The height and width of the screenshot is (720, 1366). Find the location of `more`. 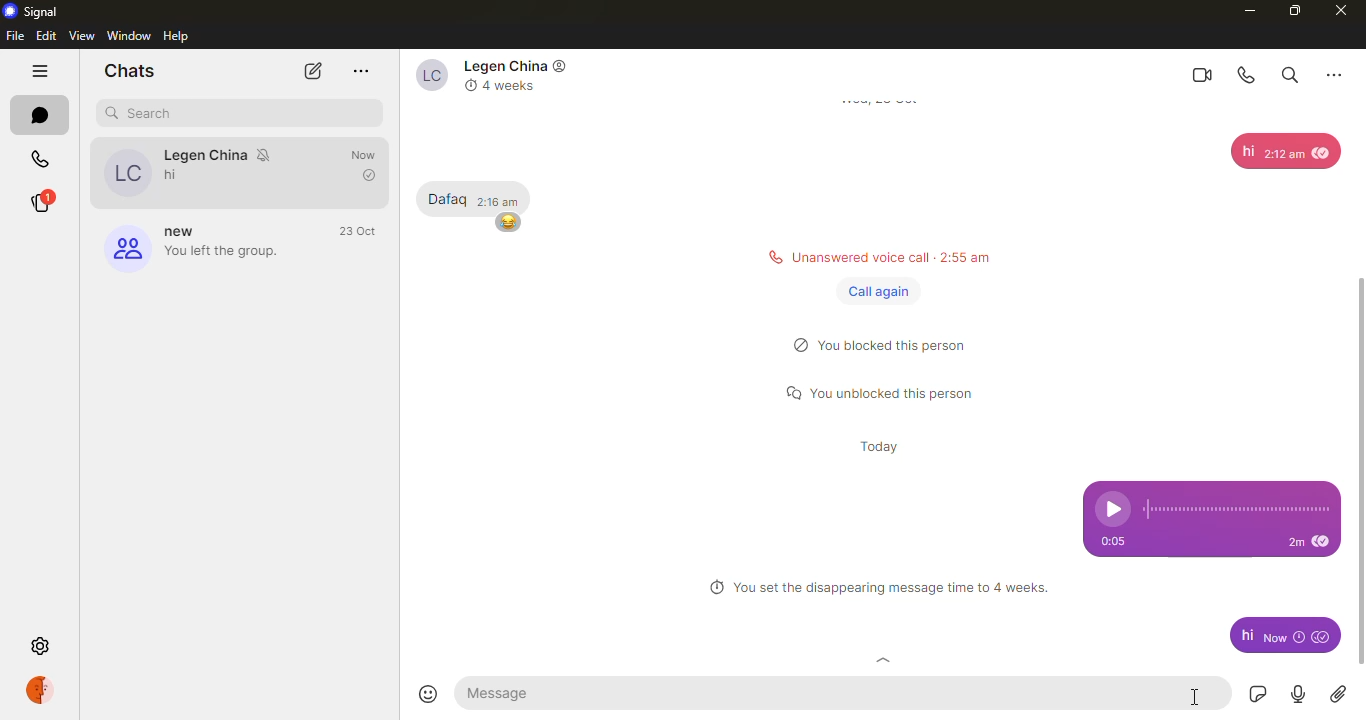

more is located at coordinates (1334, 73).